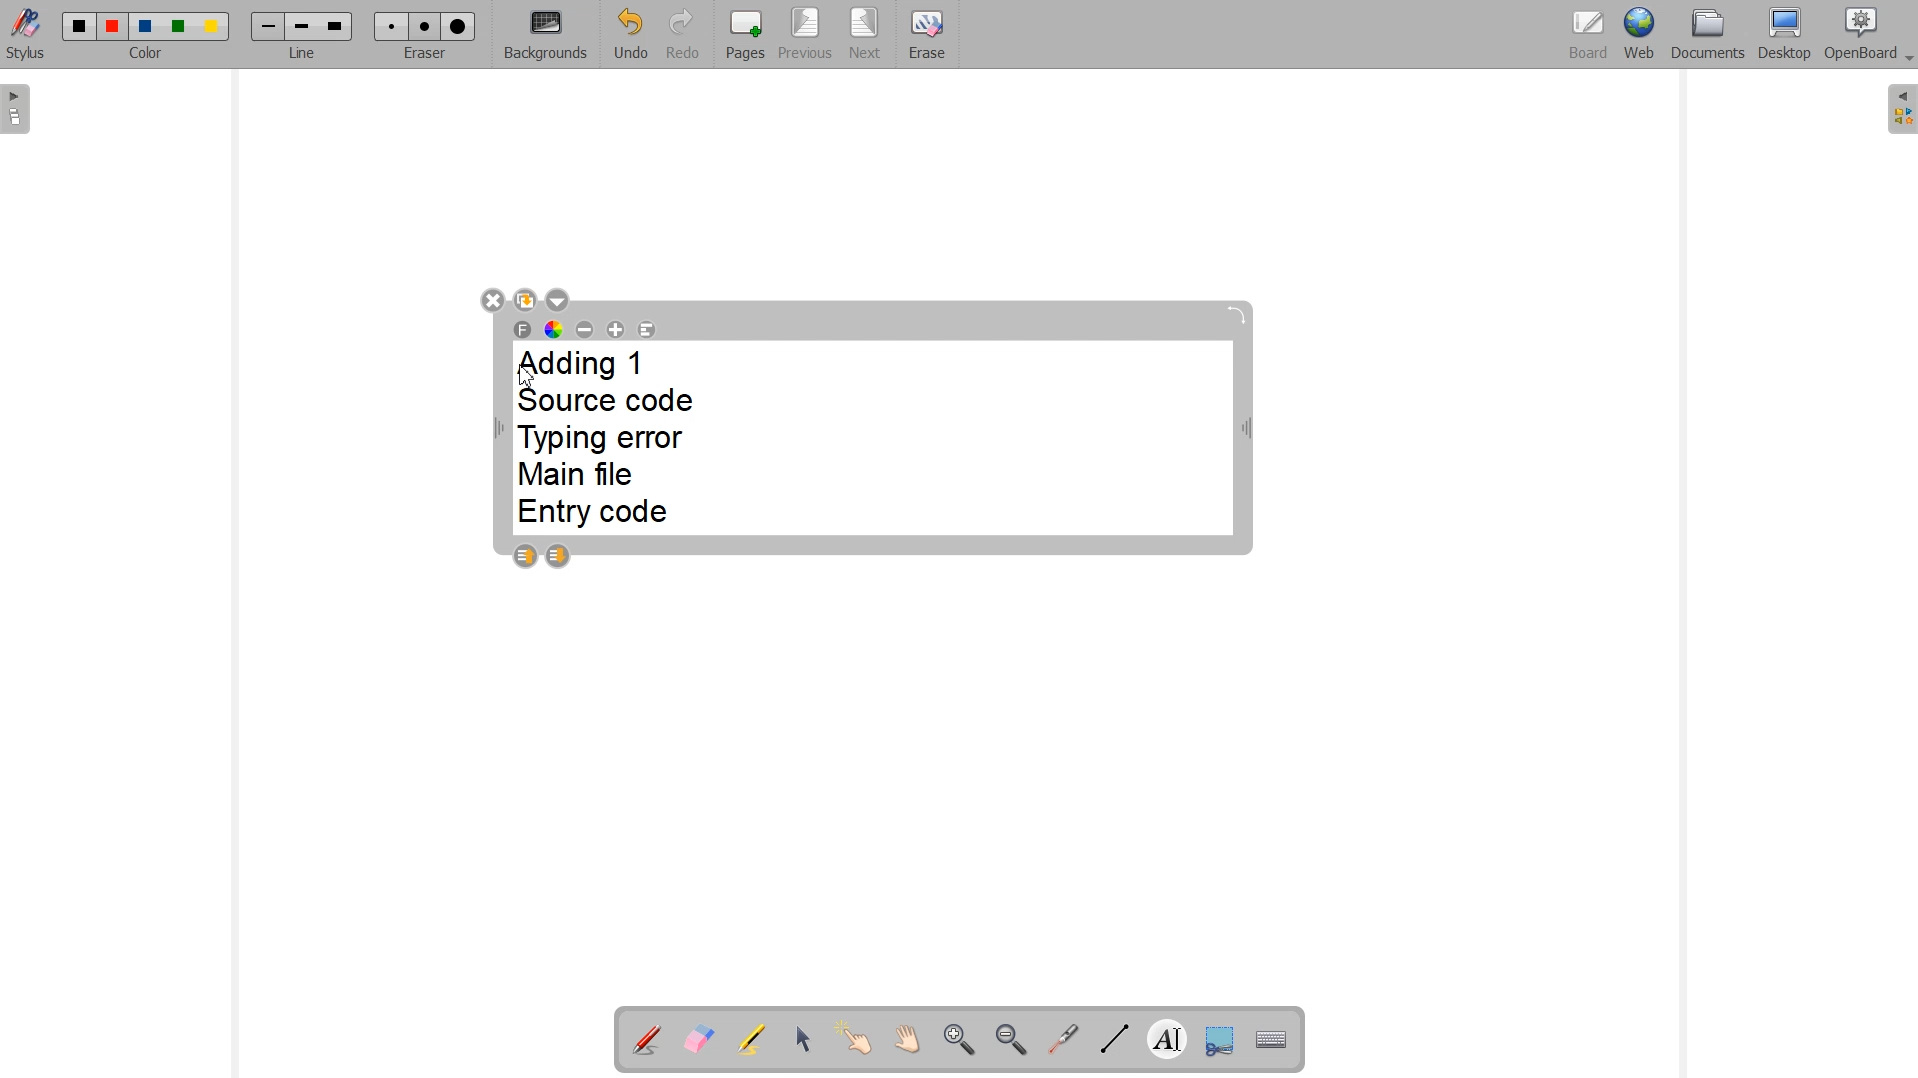 Image resolution: width=1918 pixels, height=1078 pixels. I want to click on Draw lines, so click(1112, 1039).